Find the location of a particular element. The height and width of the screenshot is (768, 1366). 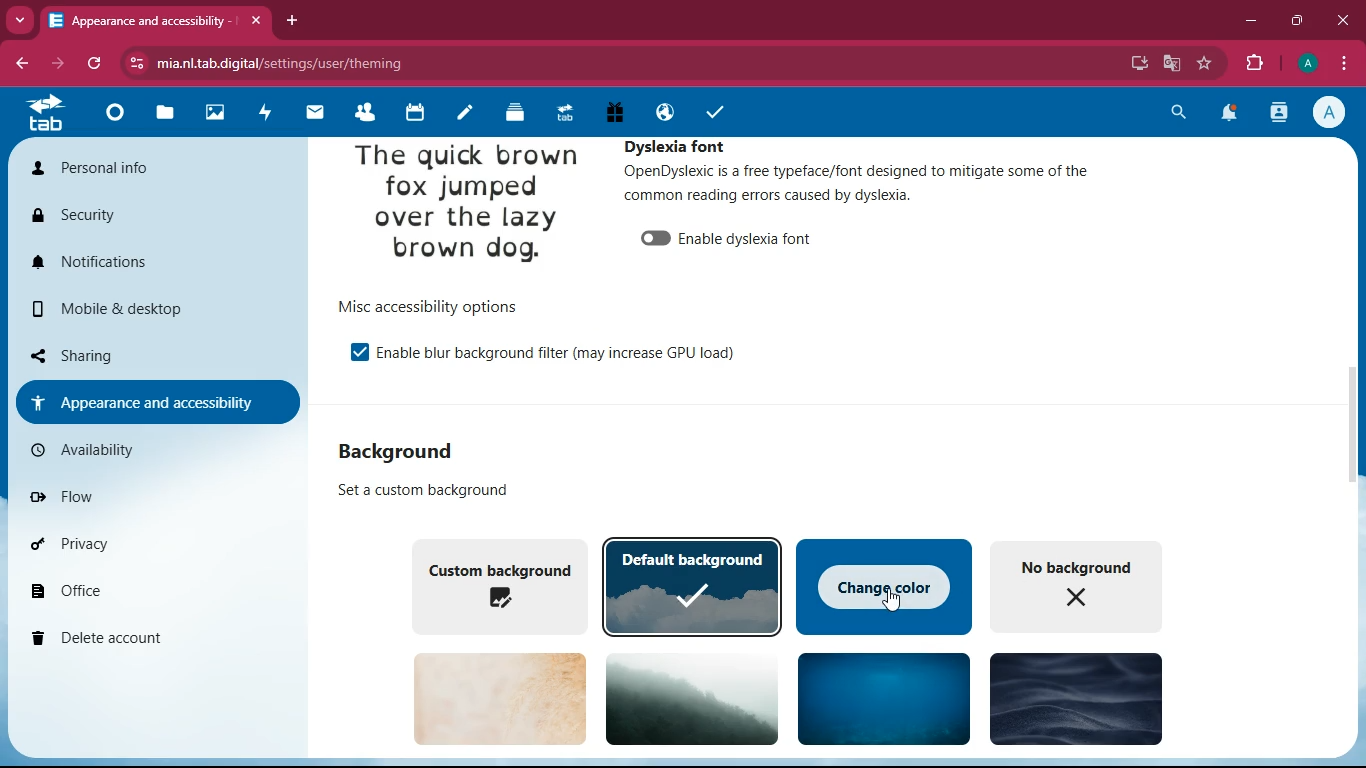

appearance and accessibility  is located at coordinates (155, 401).